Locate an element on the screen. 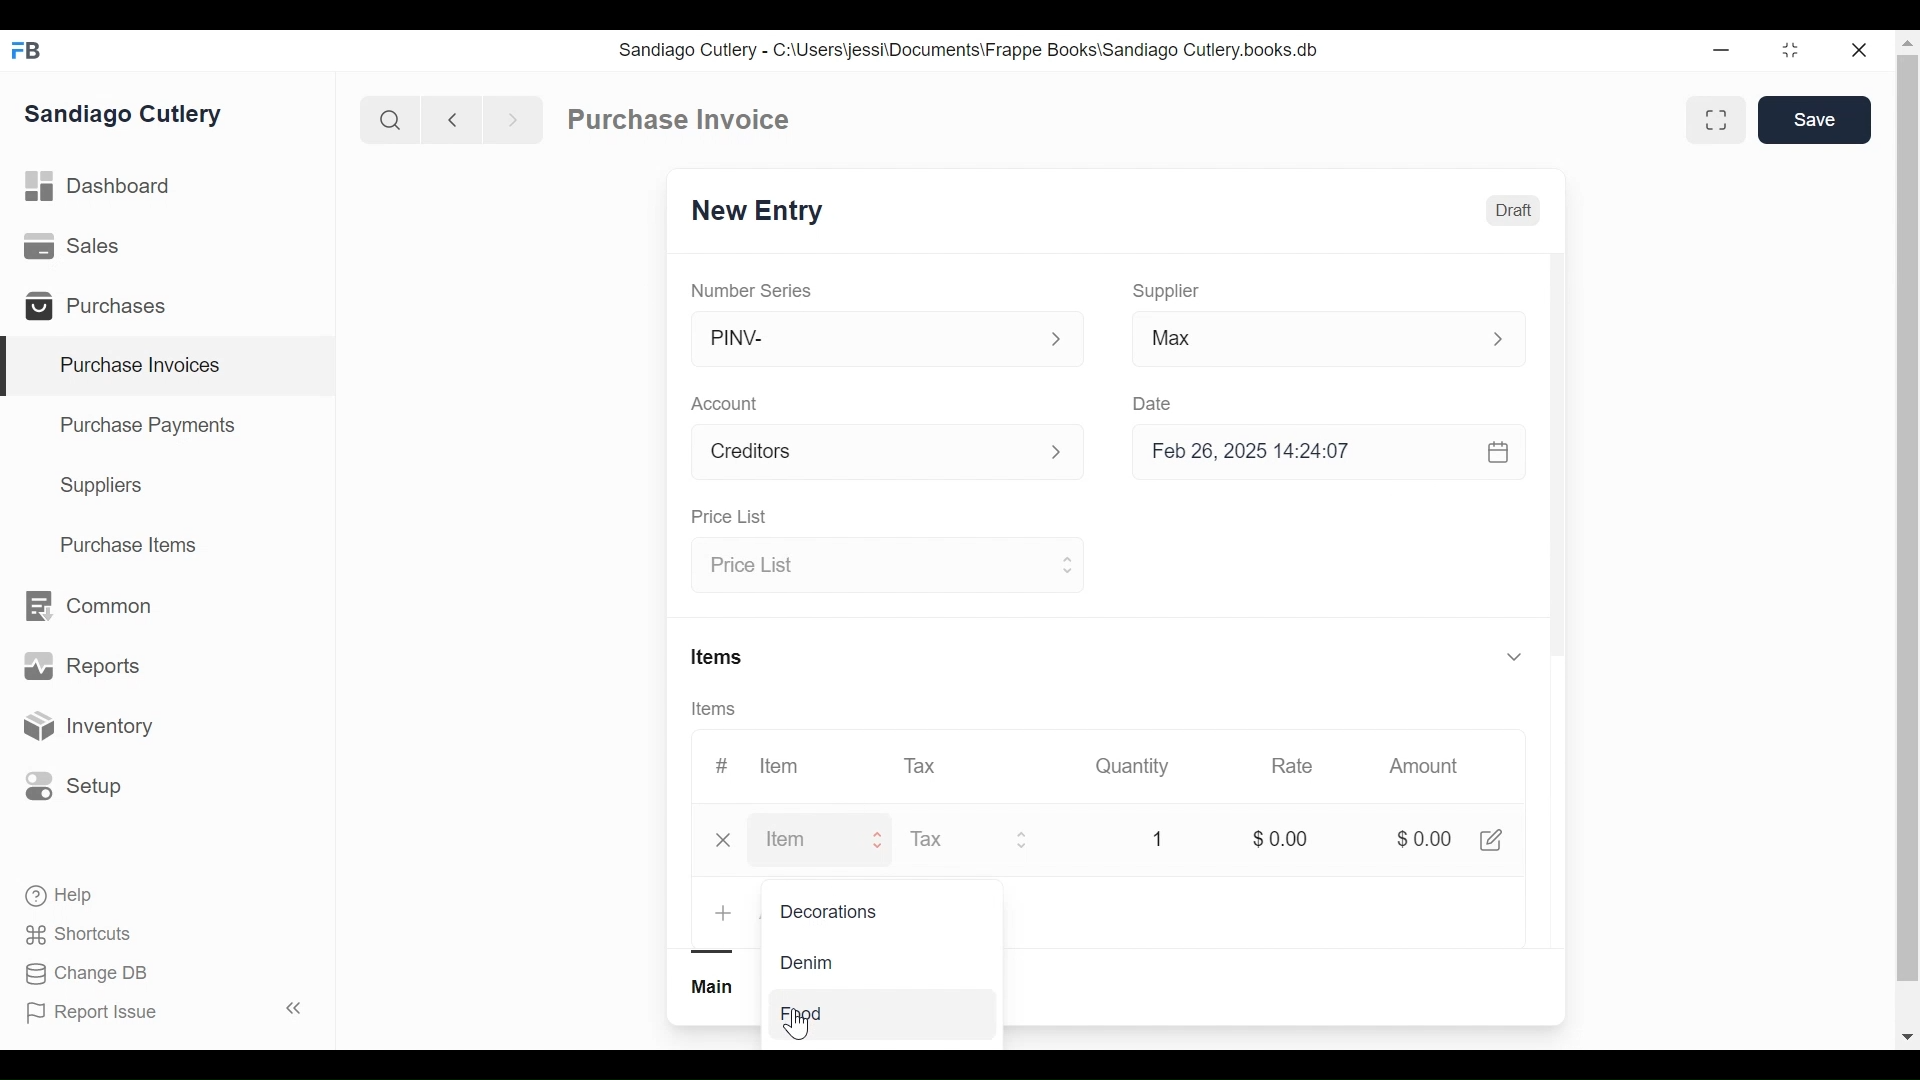 The image size is (1920, 1080). $0.00 is located at coordinates (1423, 841).